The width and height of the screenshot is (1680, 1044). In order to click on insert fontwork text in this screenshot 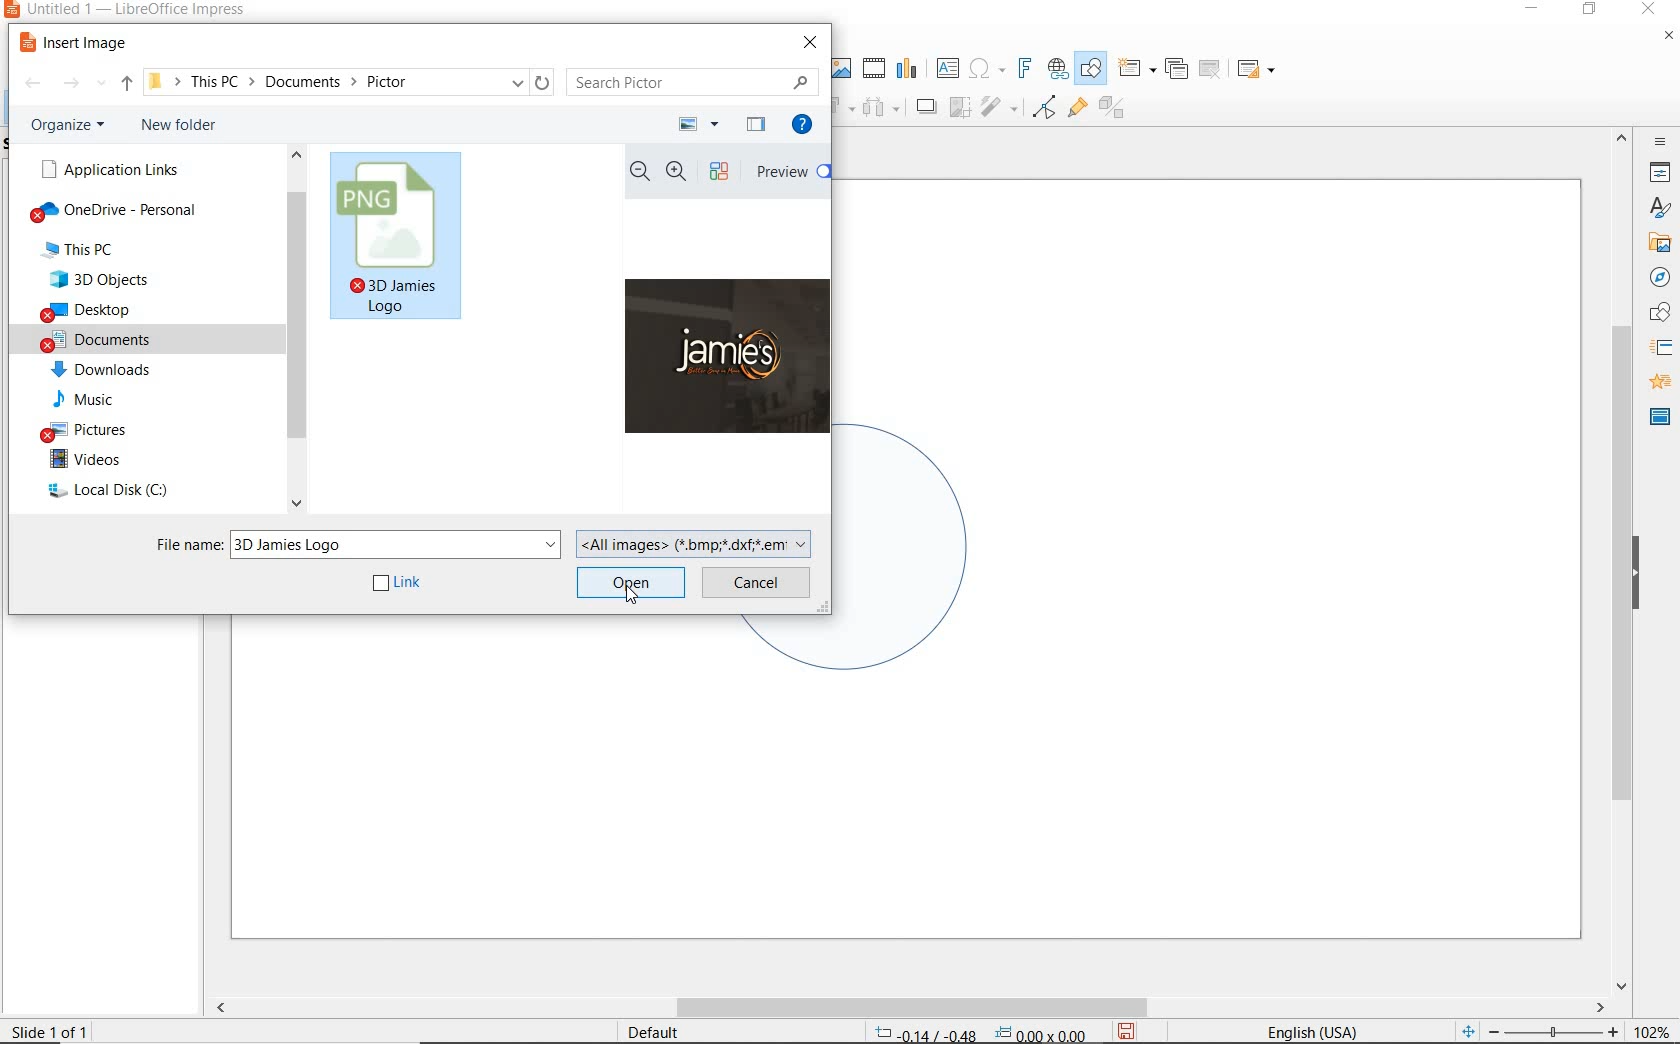, I will do `click(1022, 69)`.